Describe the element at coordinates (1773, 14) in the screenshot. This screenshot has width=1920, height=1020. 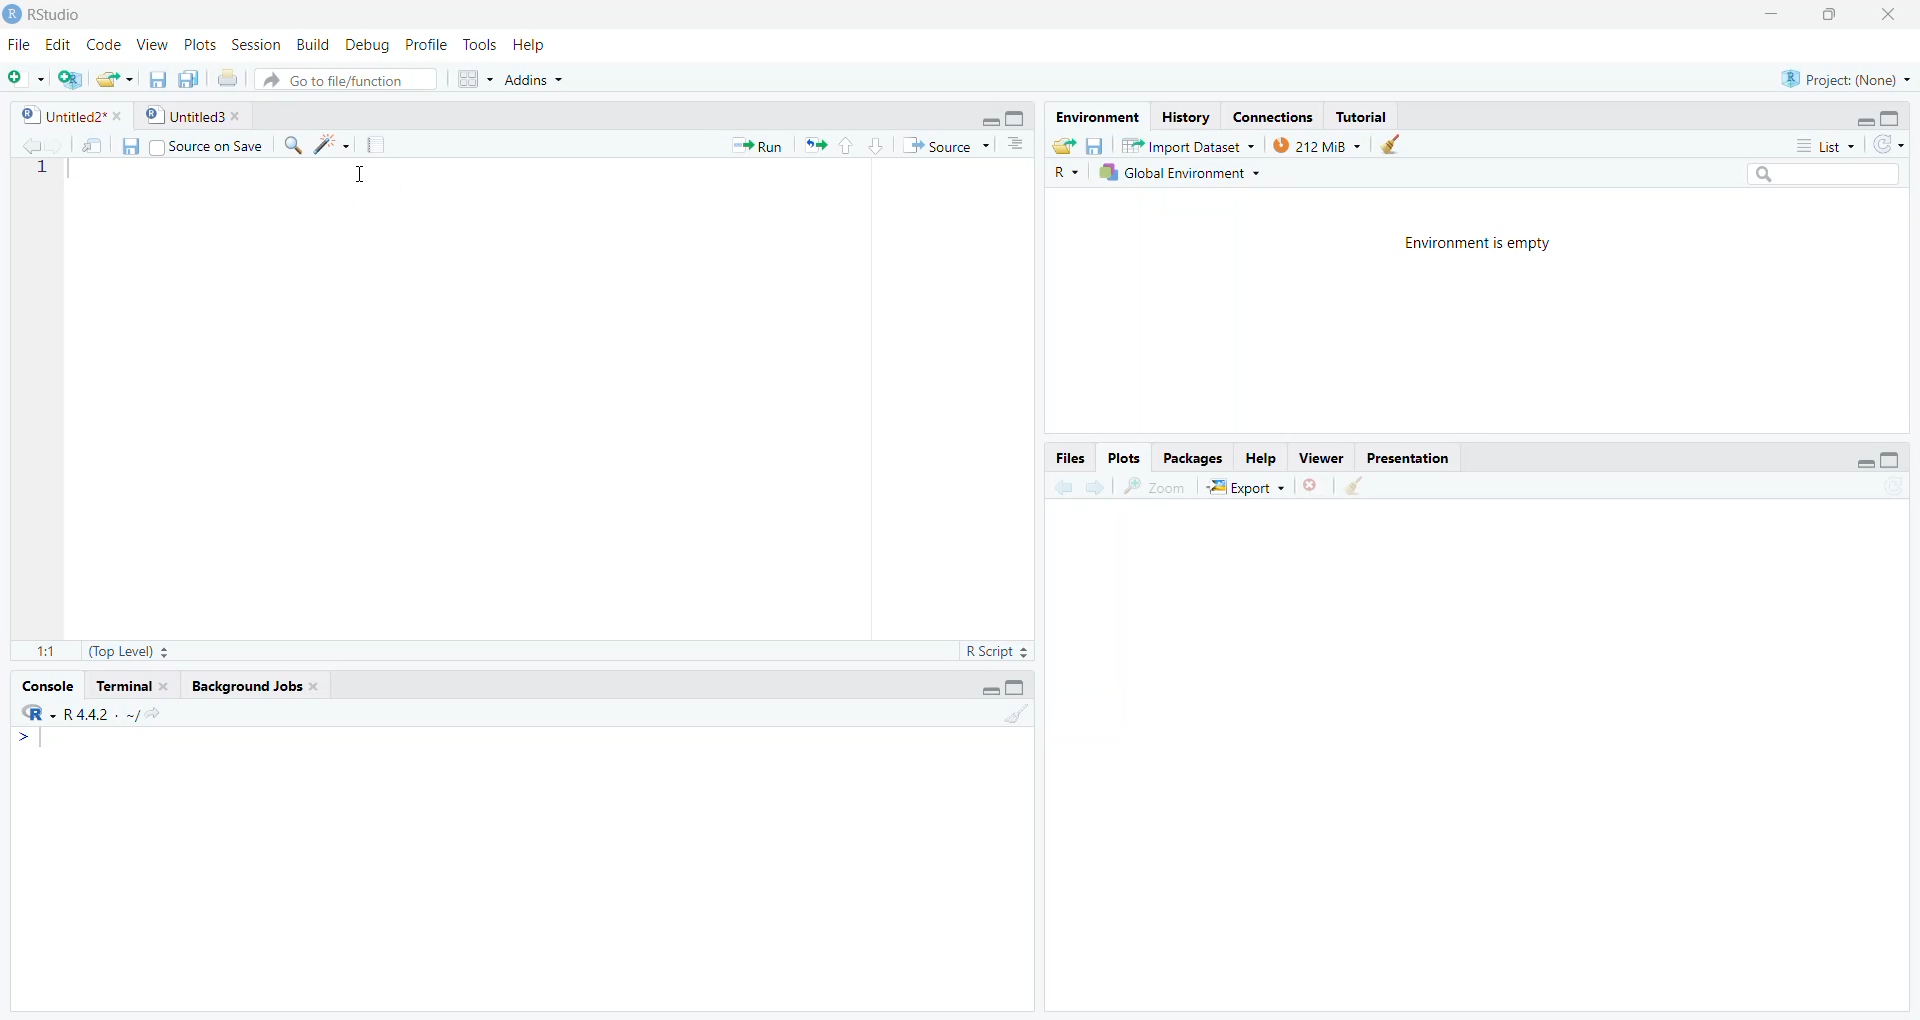
I see `minimize` at that location.